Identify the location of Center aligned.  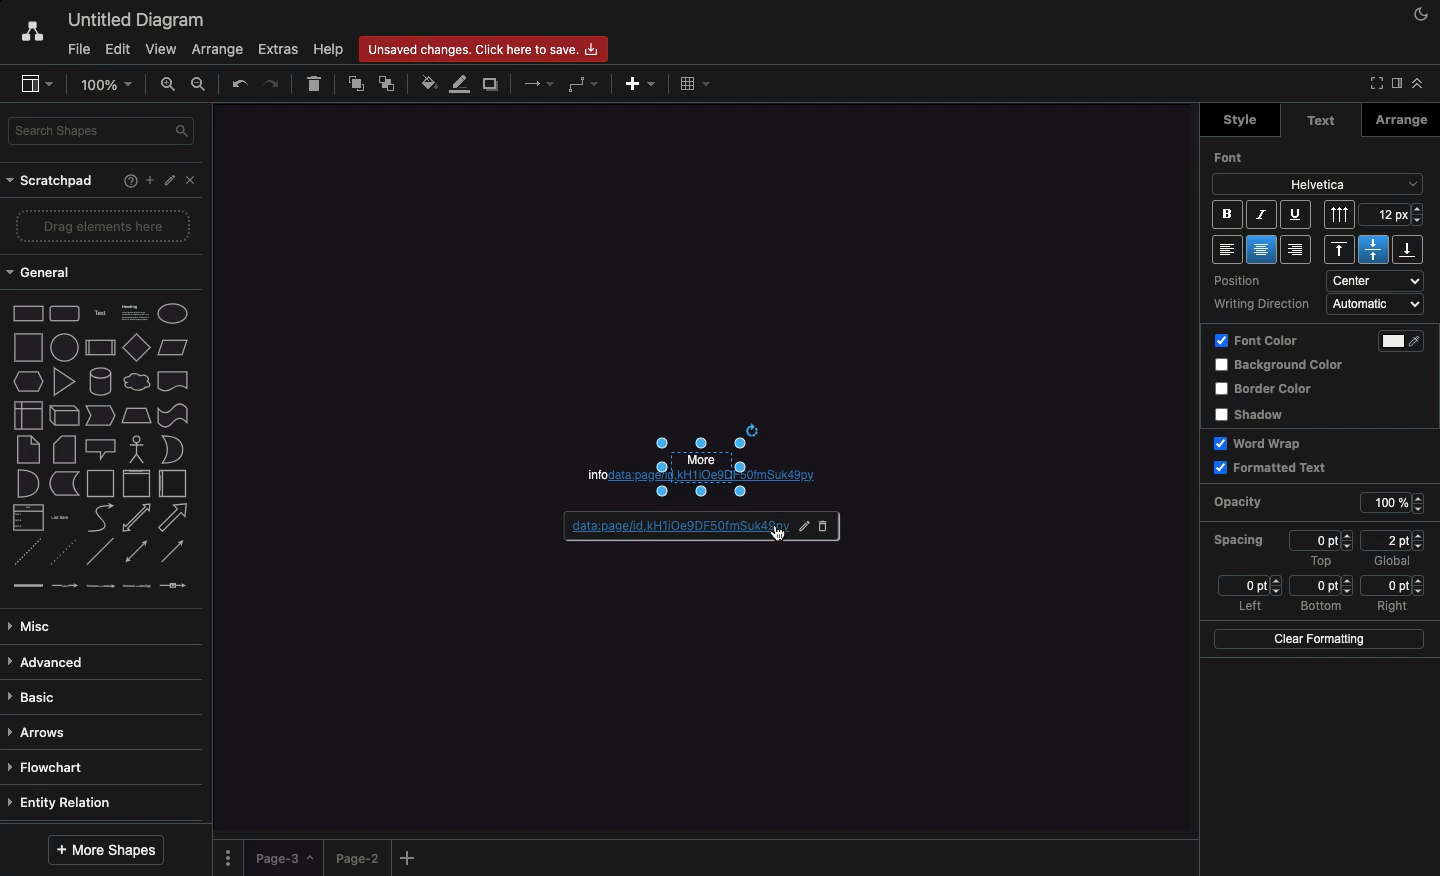
(1264, 249).